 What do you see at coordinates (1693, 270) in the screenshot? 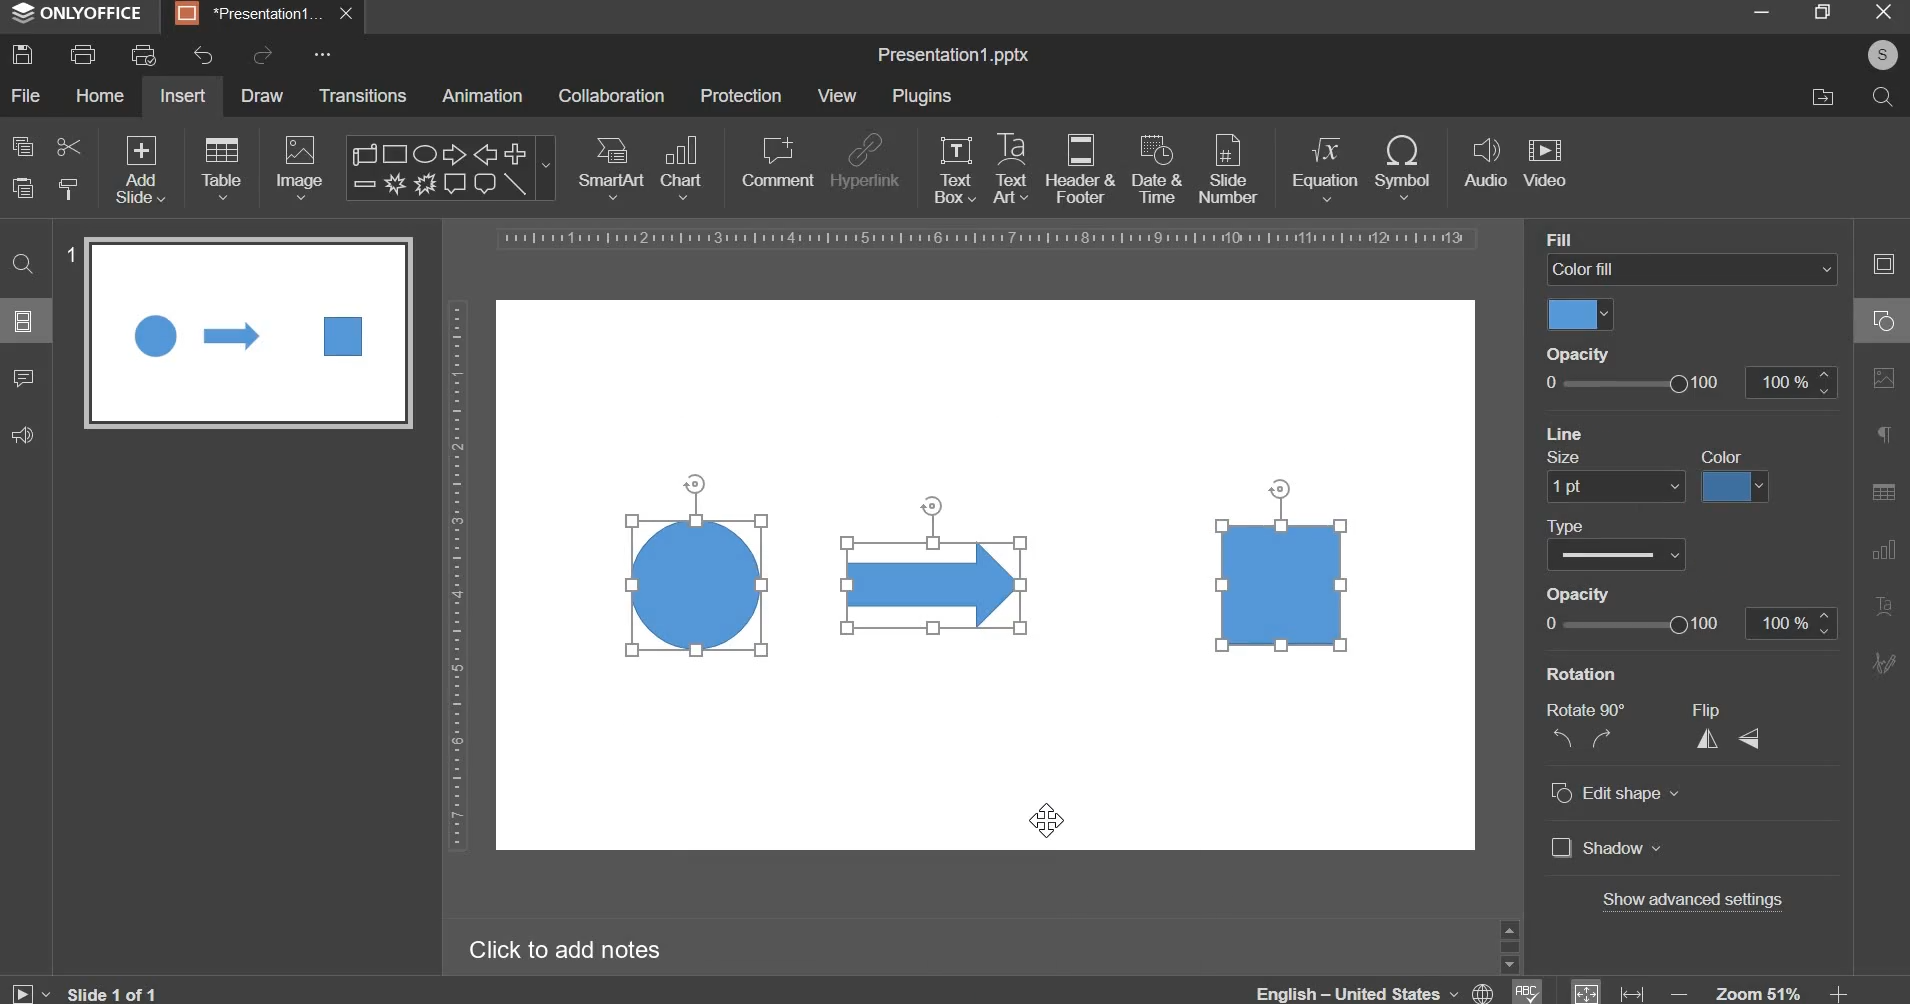
I see `background fill` at bounding box center [1693, 270].